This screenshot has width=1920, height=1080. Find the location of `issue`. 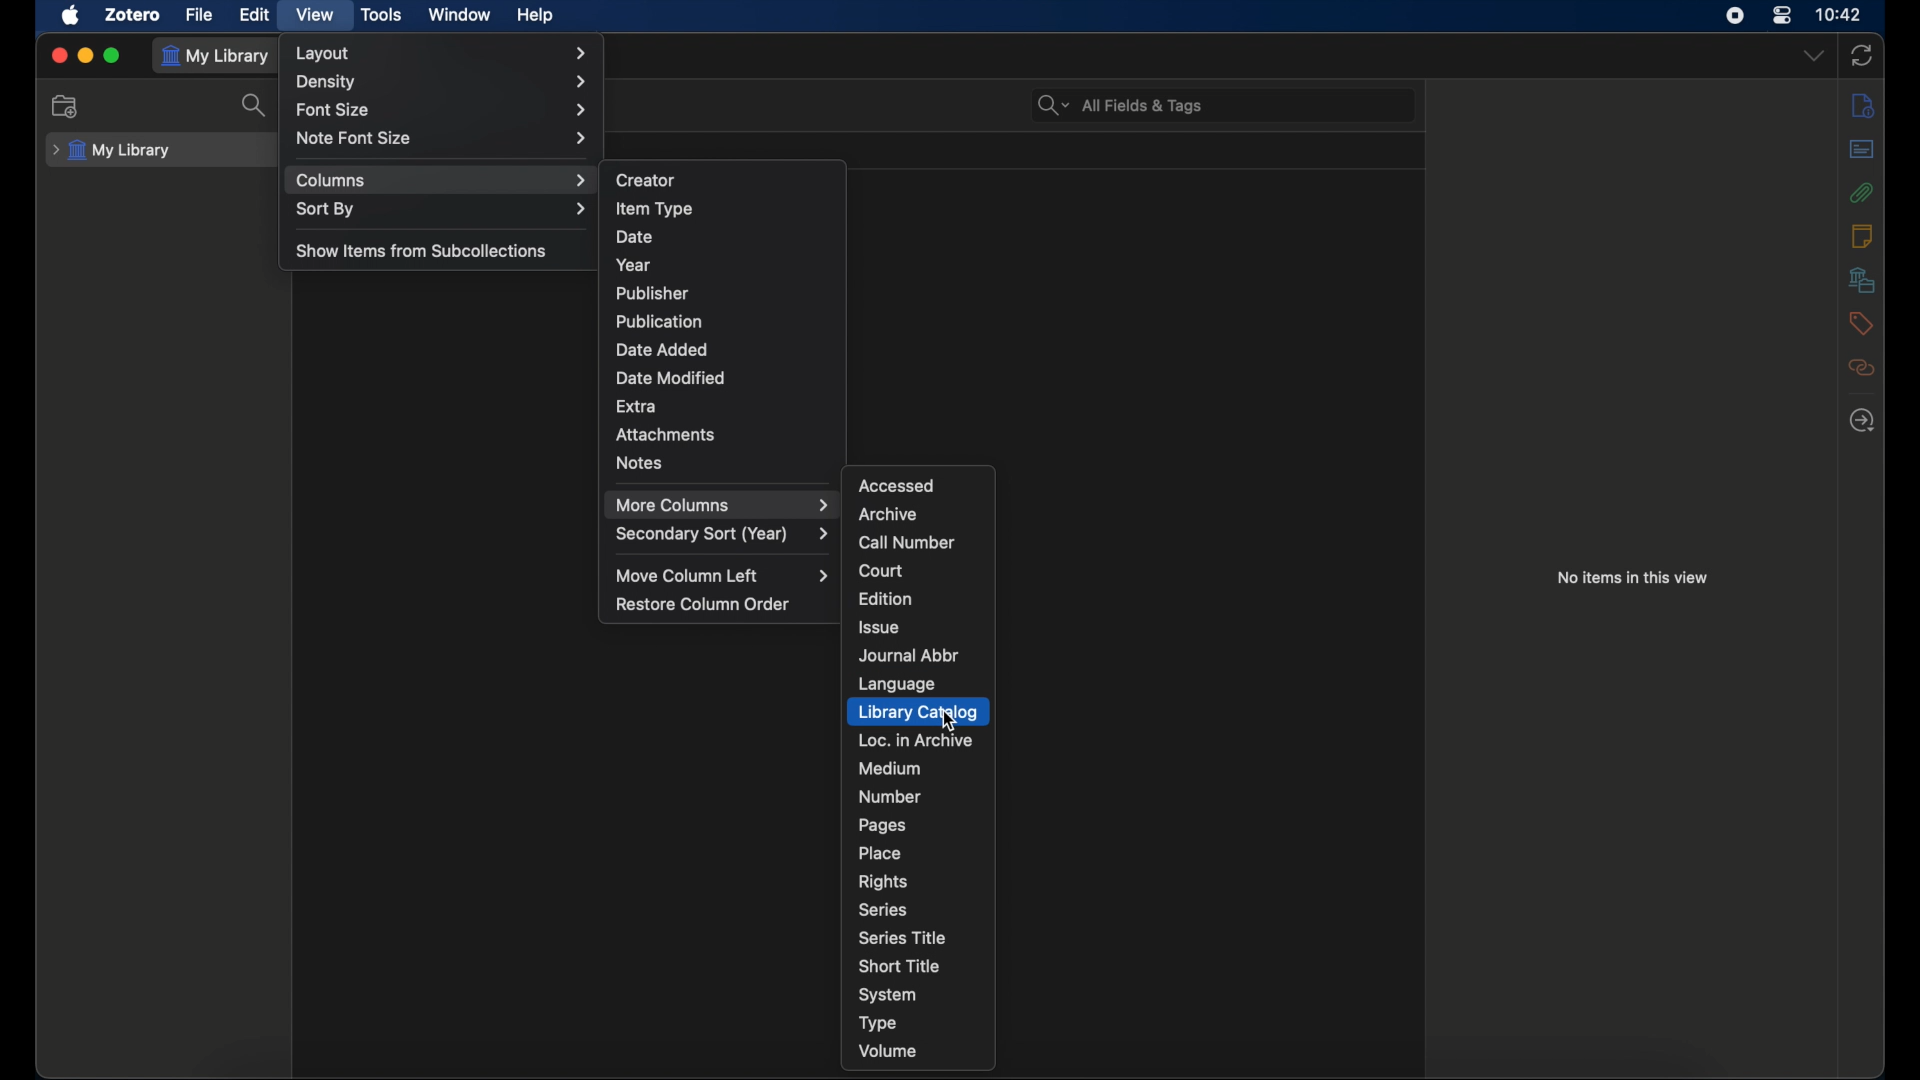

issue is located at coordinates (880, 628).